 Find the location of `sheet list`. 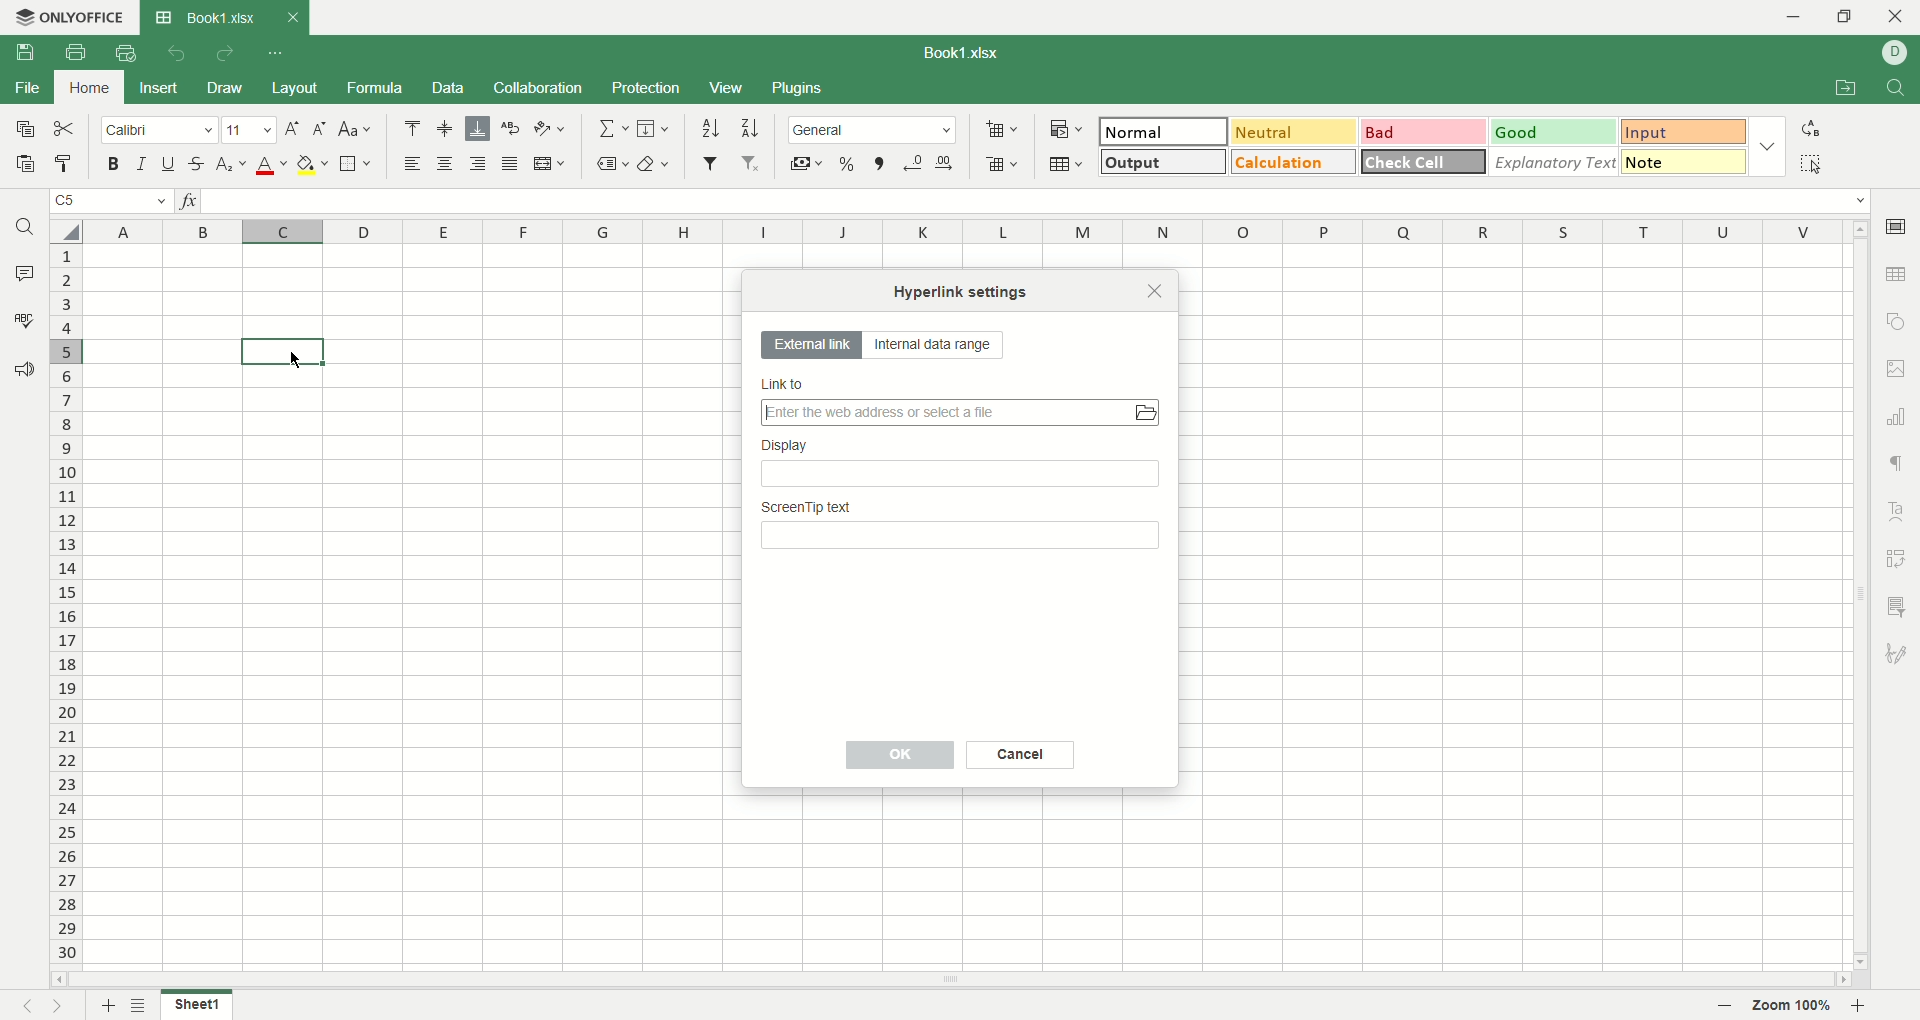

sheet list is located at coordinates (142, 1003).